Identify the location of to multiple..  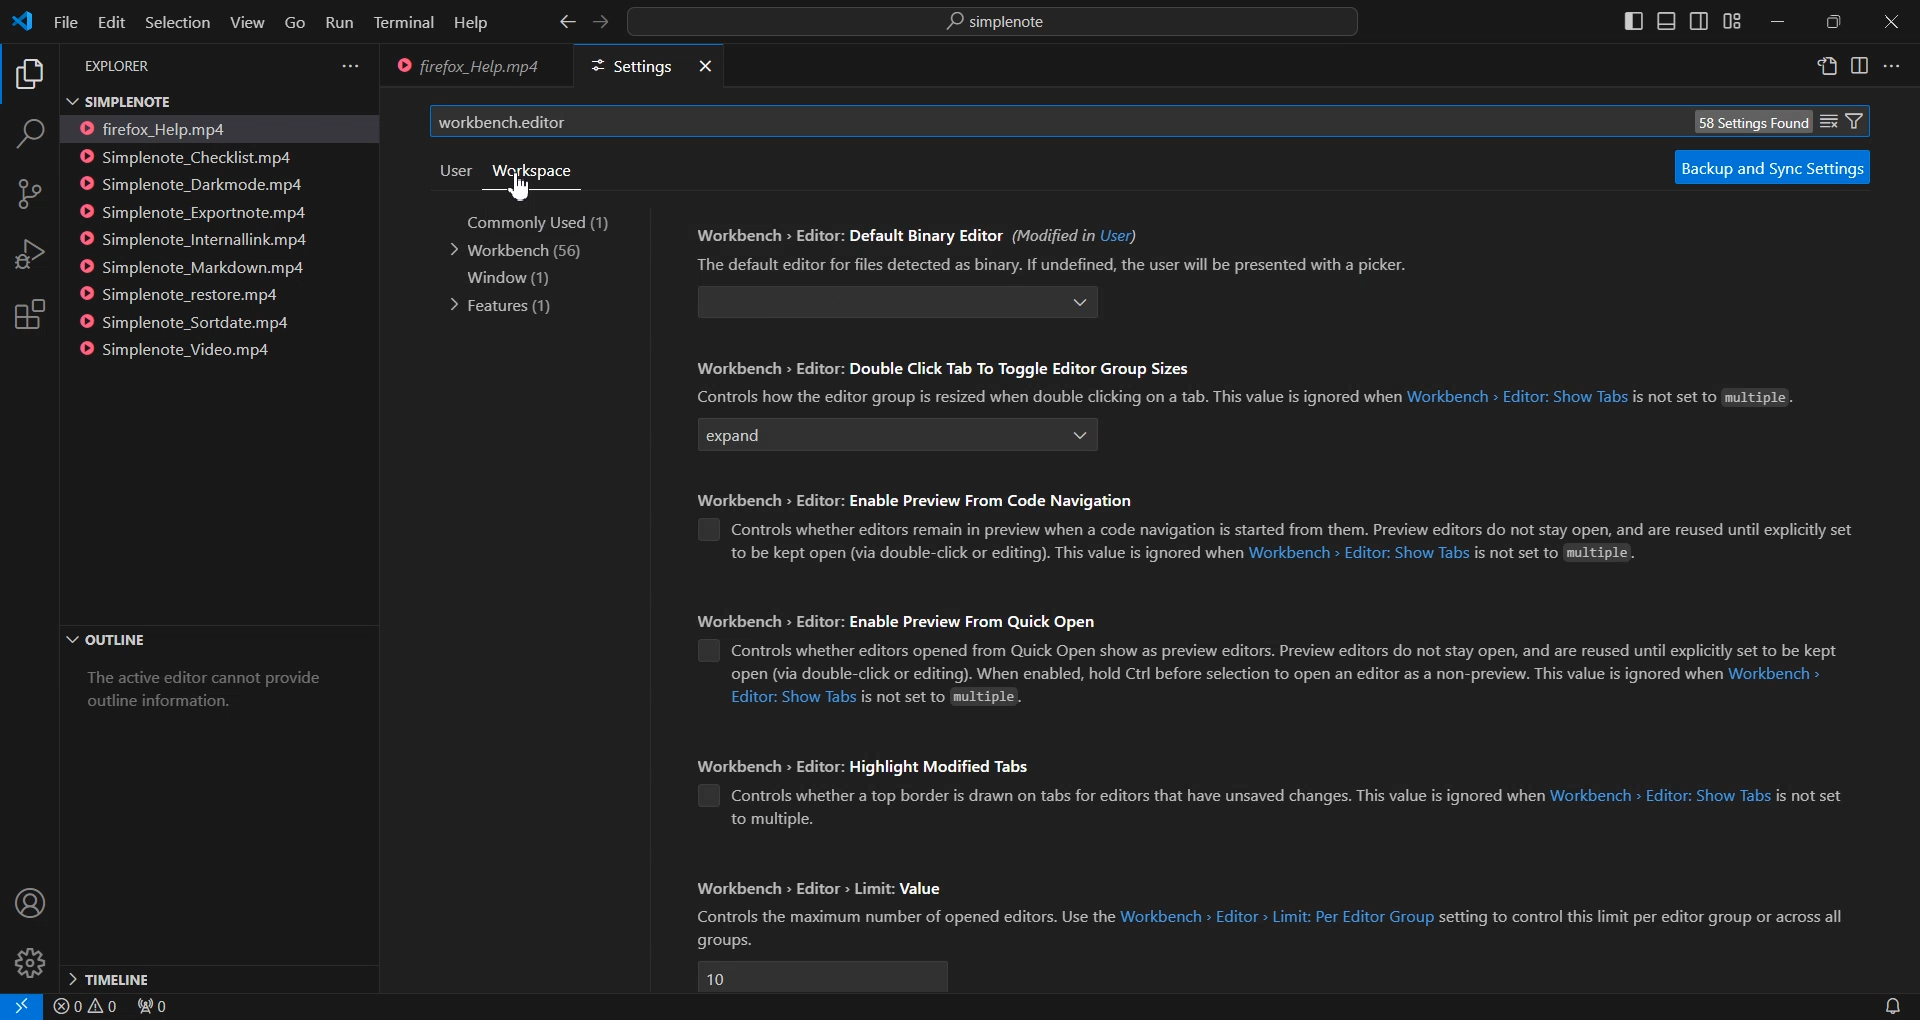
(772, 820).